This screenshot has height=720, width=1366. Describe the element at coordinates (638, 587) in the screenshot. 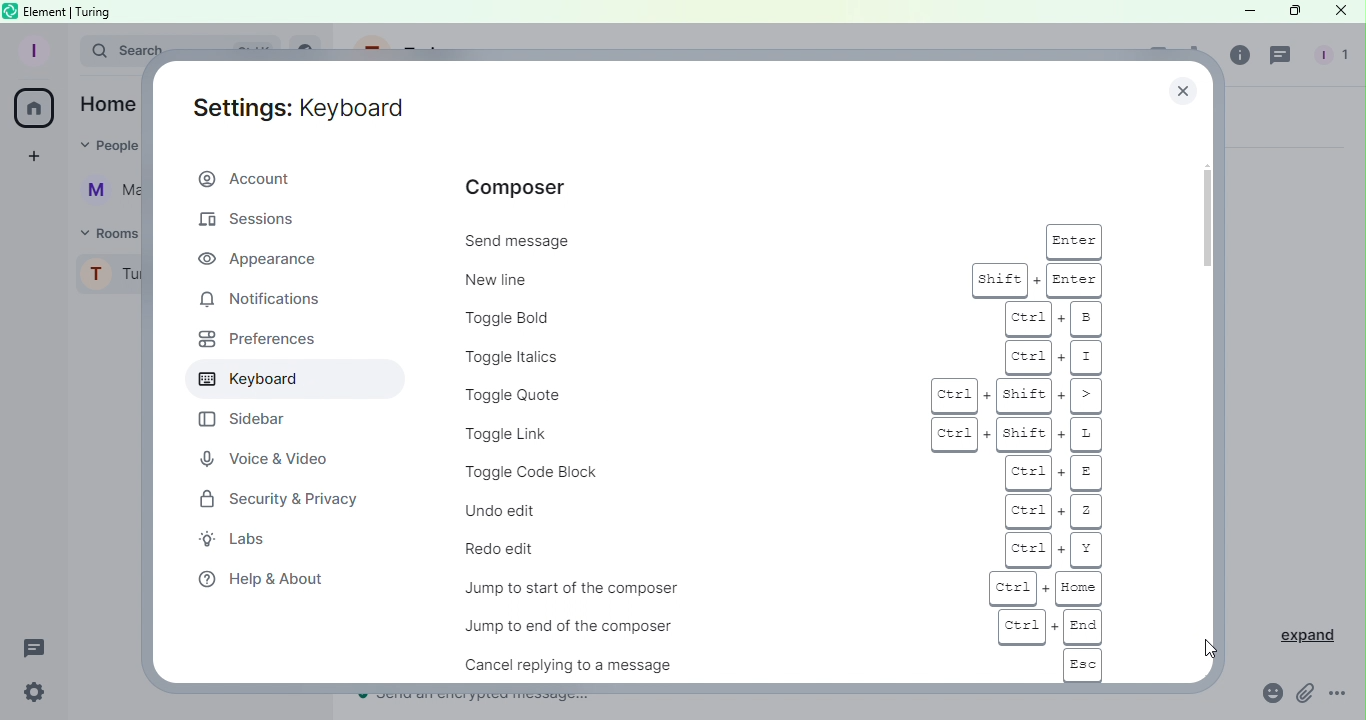

I see `Jump to start of the composer` at that location.